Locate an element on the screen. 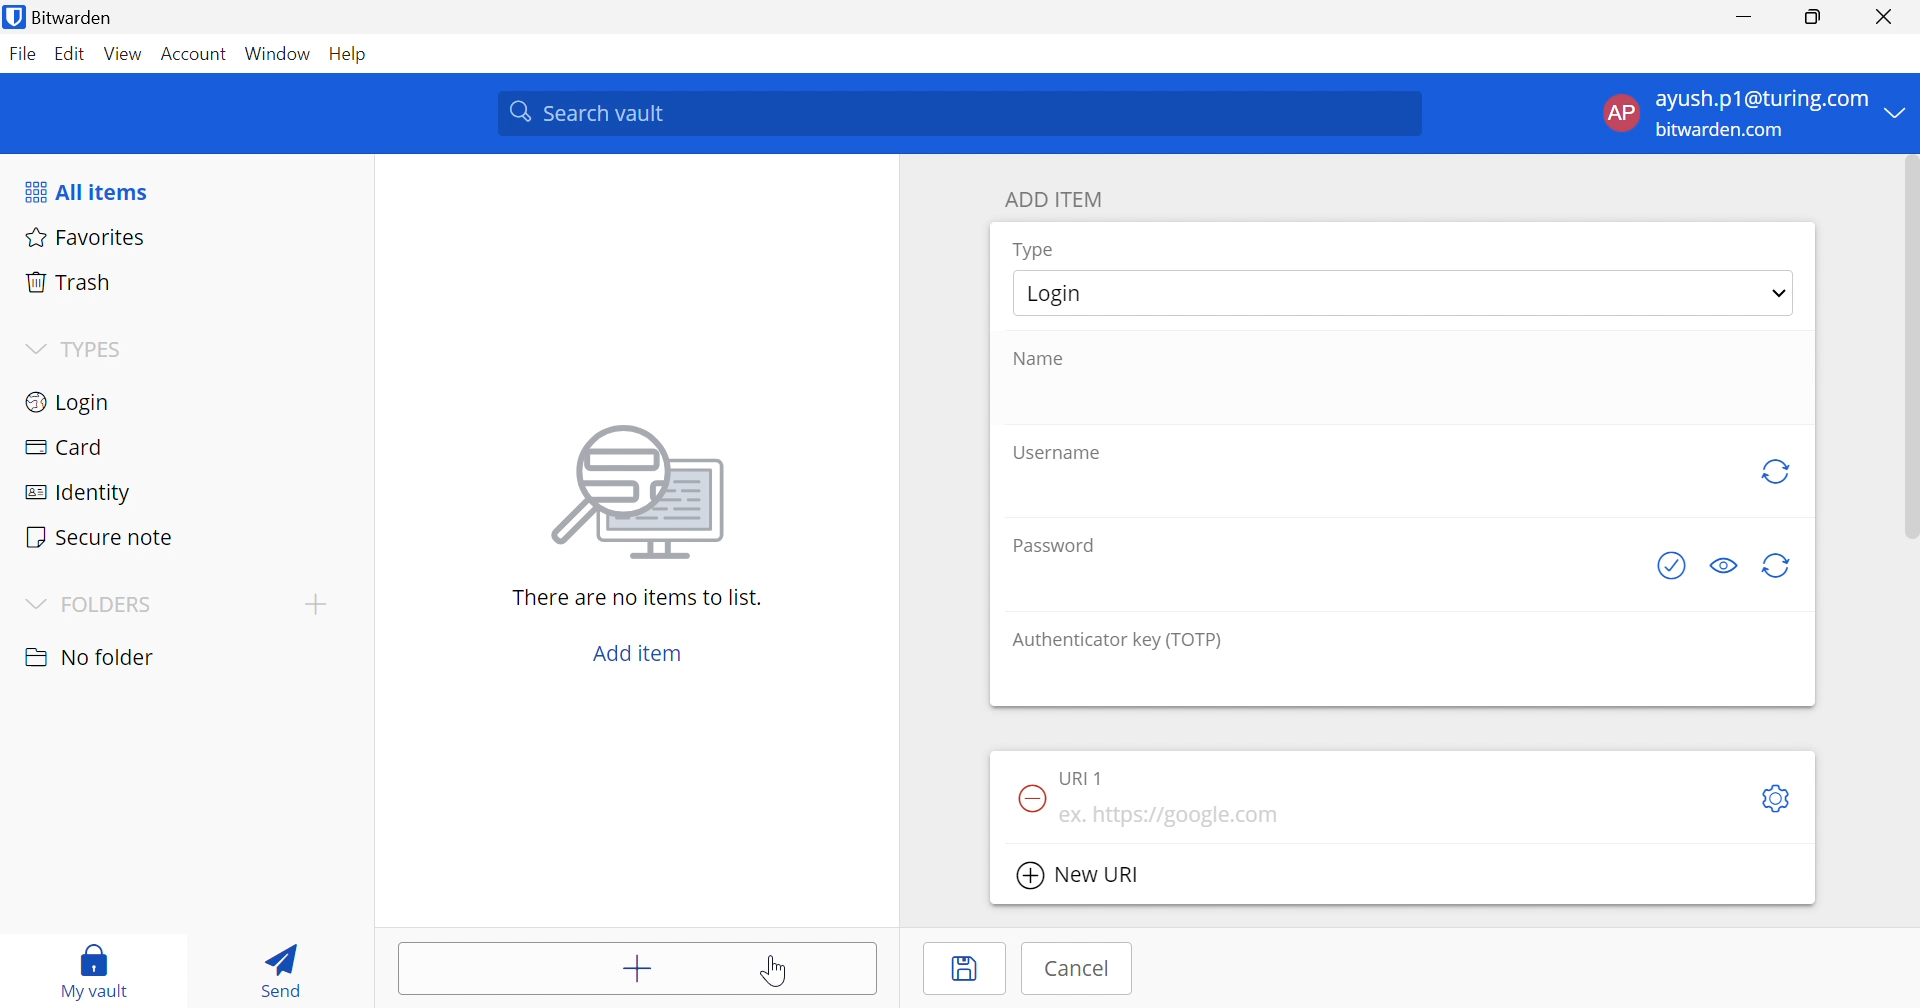  Search vault is located at coordinates (961, 113).